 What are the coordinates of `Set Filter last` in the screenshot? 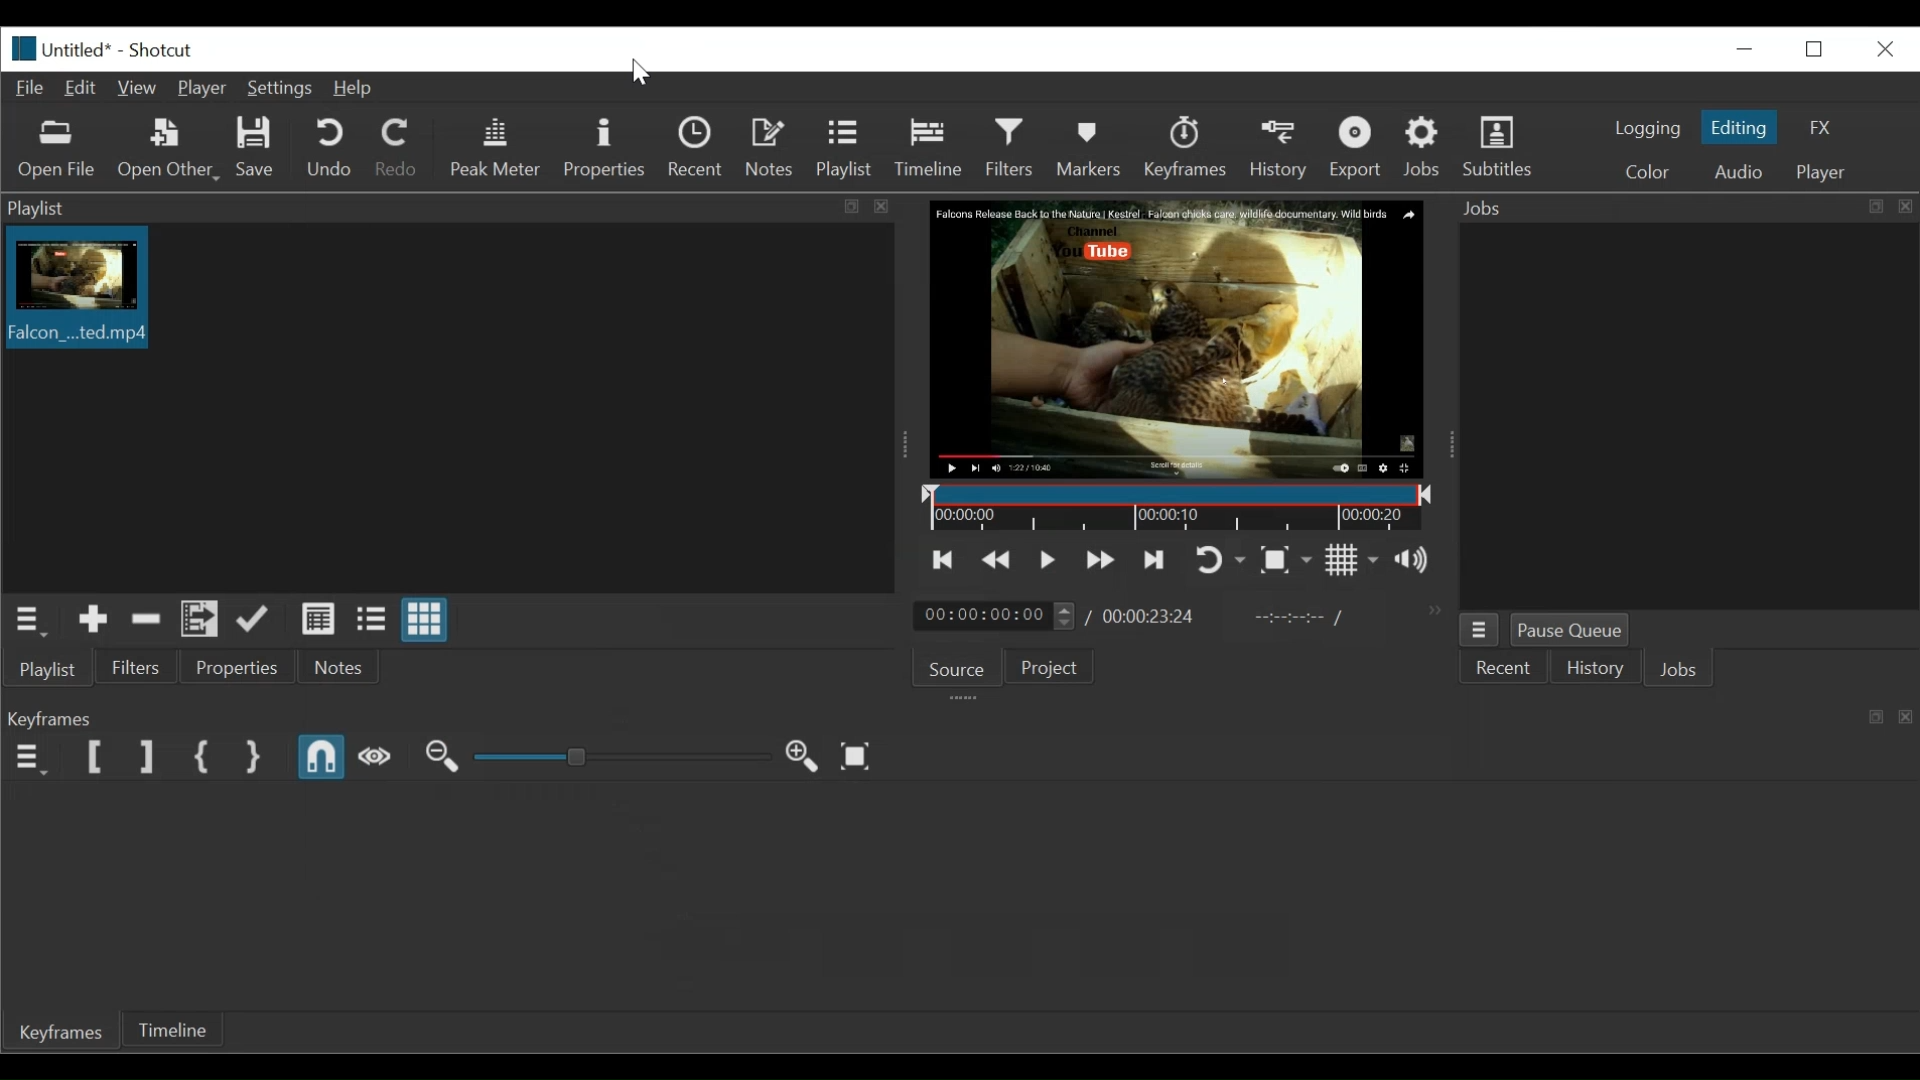 It's located at (149, 759).